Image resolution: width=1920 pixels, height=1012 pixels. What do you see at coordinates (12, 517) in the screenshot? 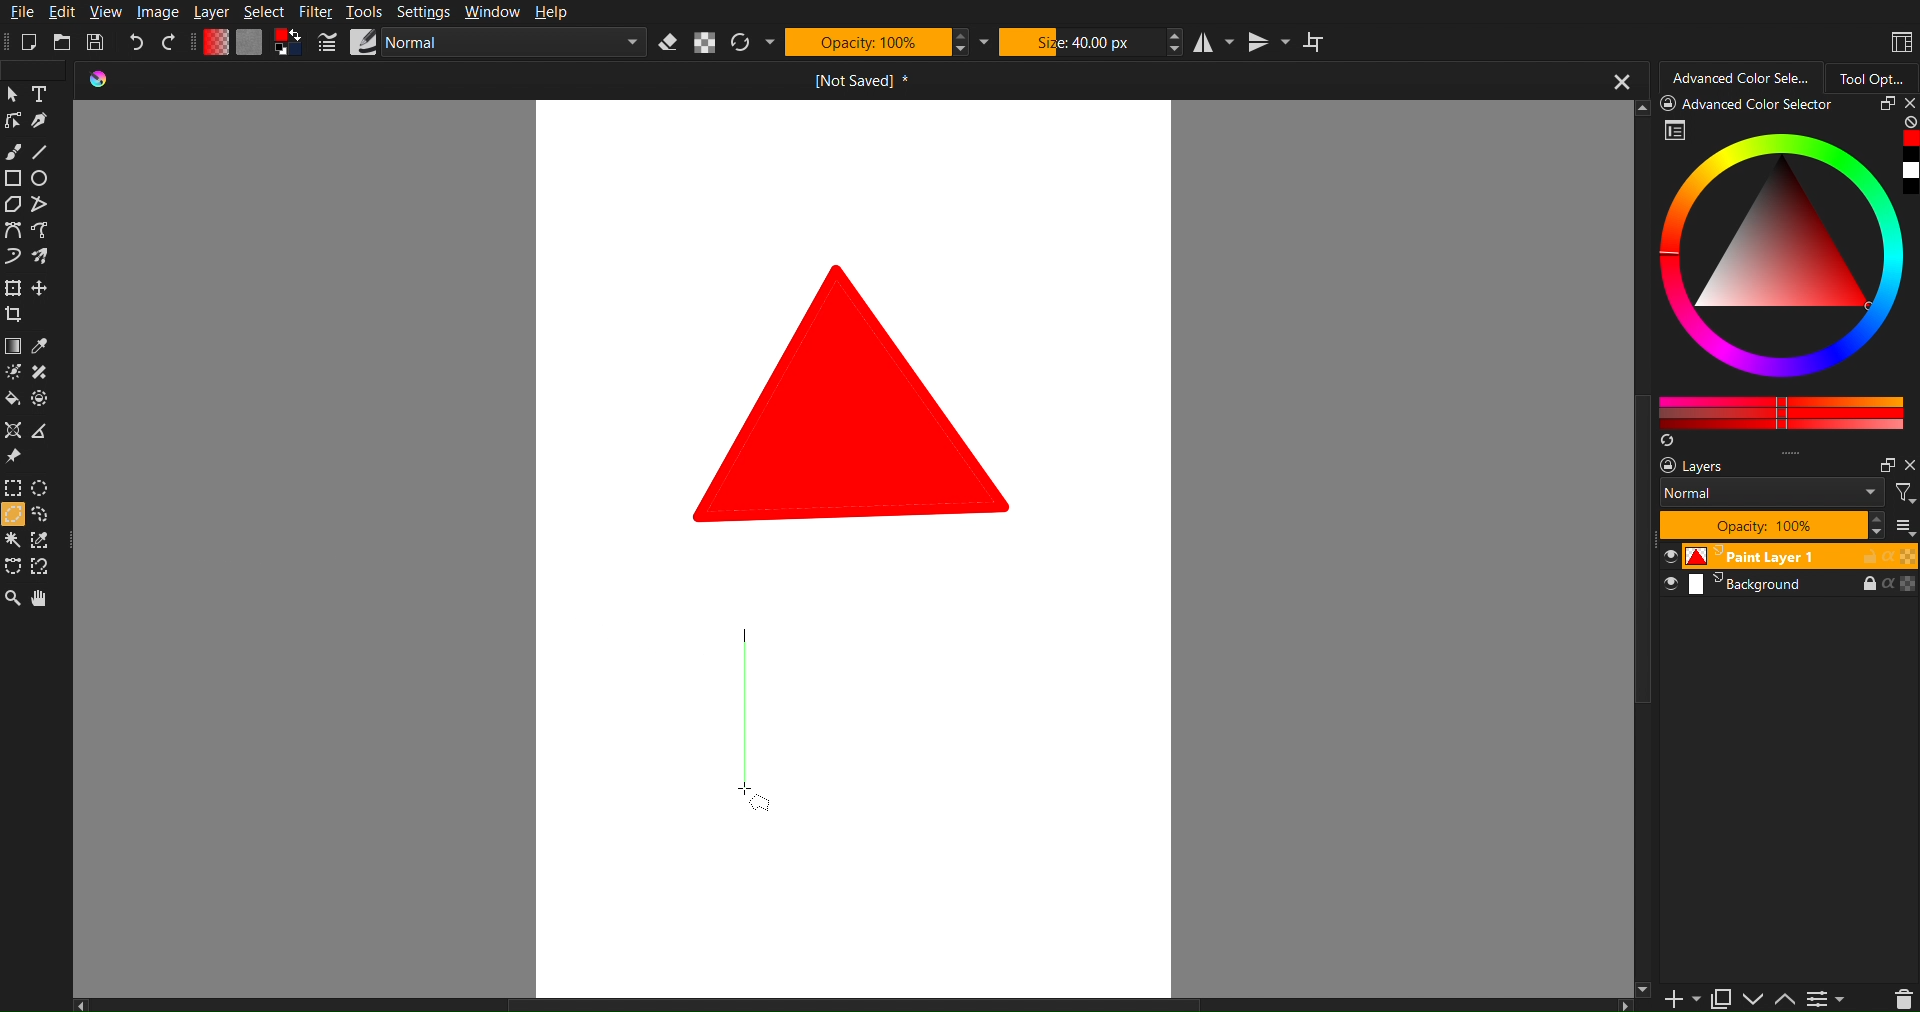
I see `Cursor` at bounding box center [12, 517].